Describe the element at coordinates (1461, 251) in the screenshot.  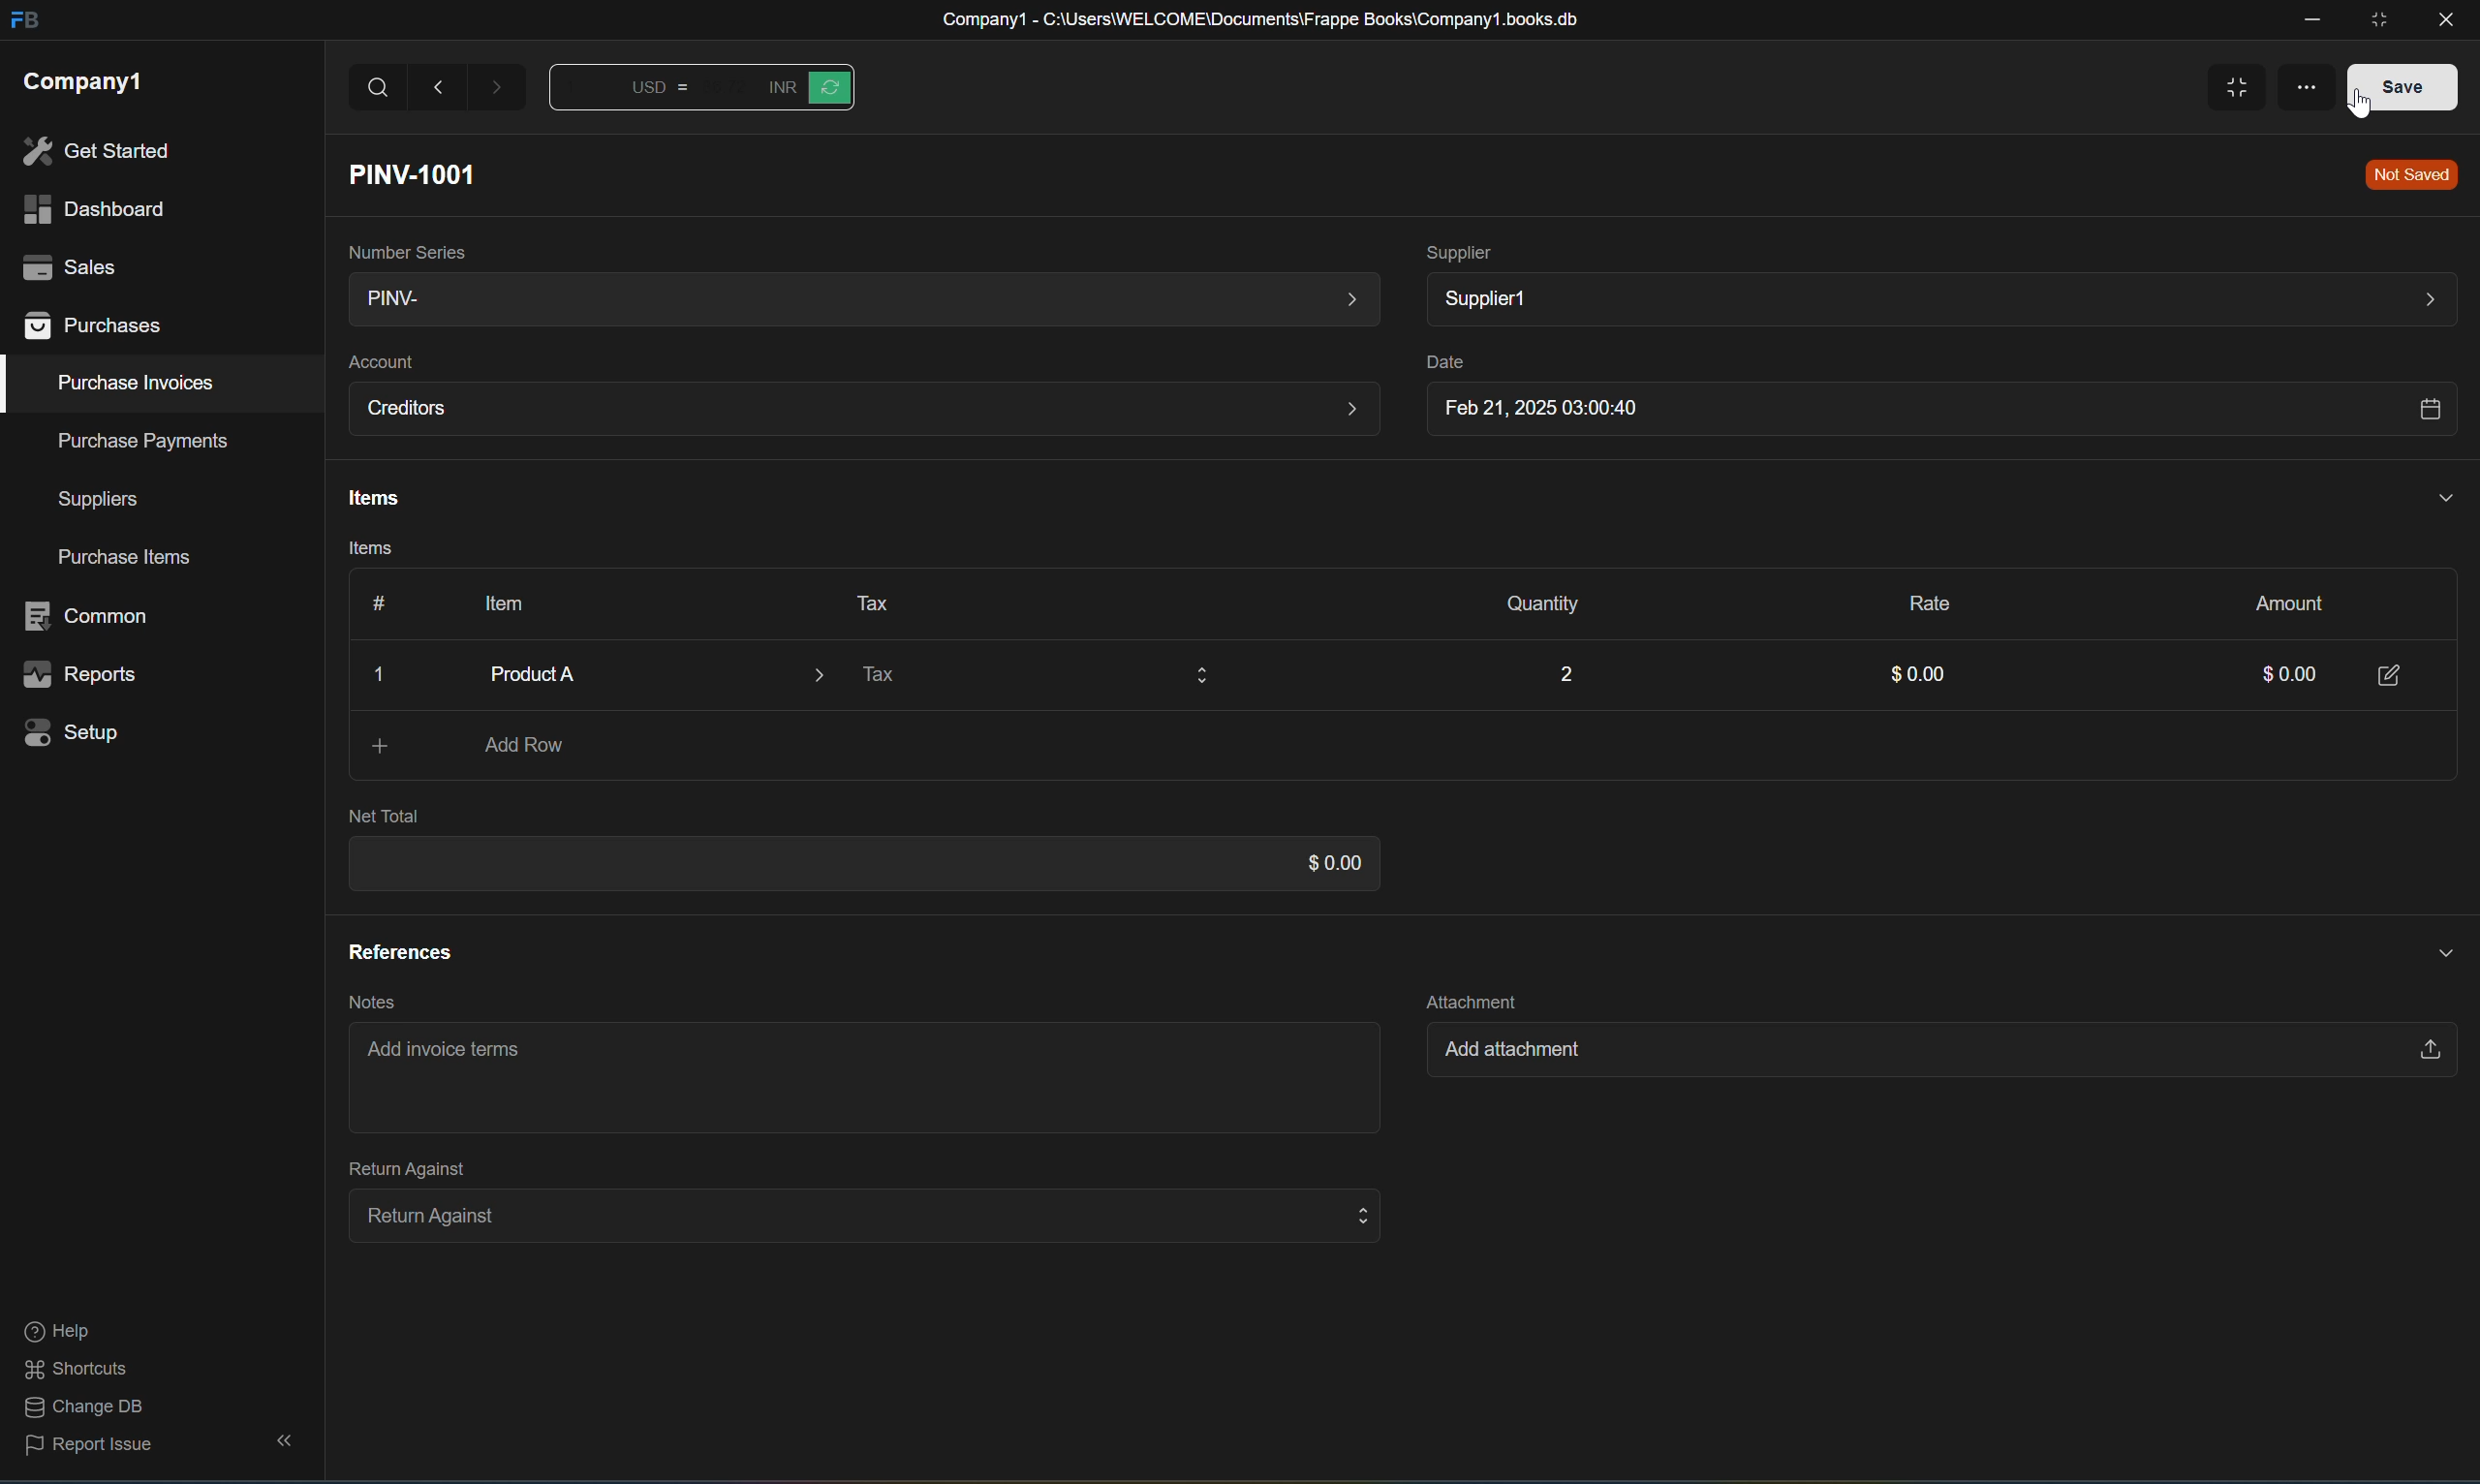
I see `Supplier` at that location.